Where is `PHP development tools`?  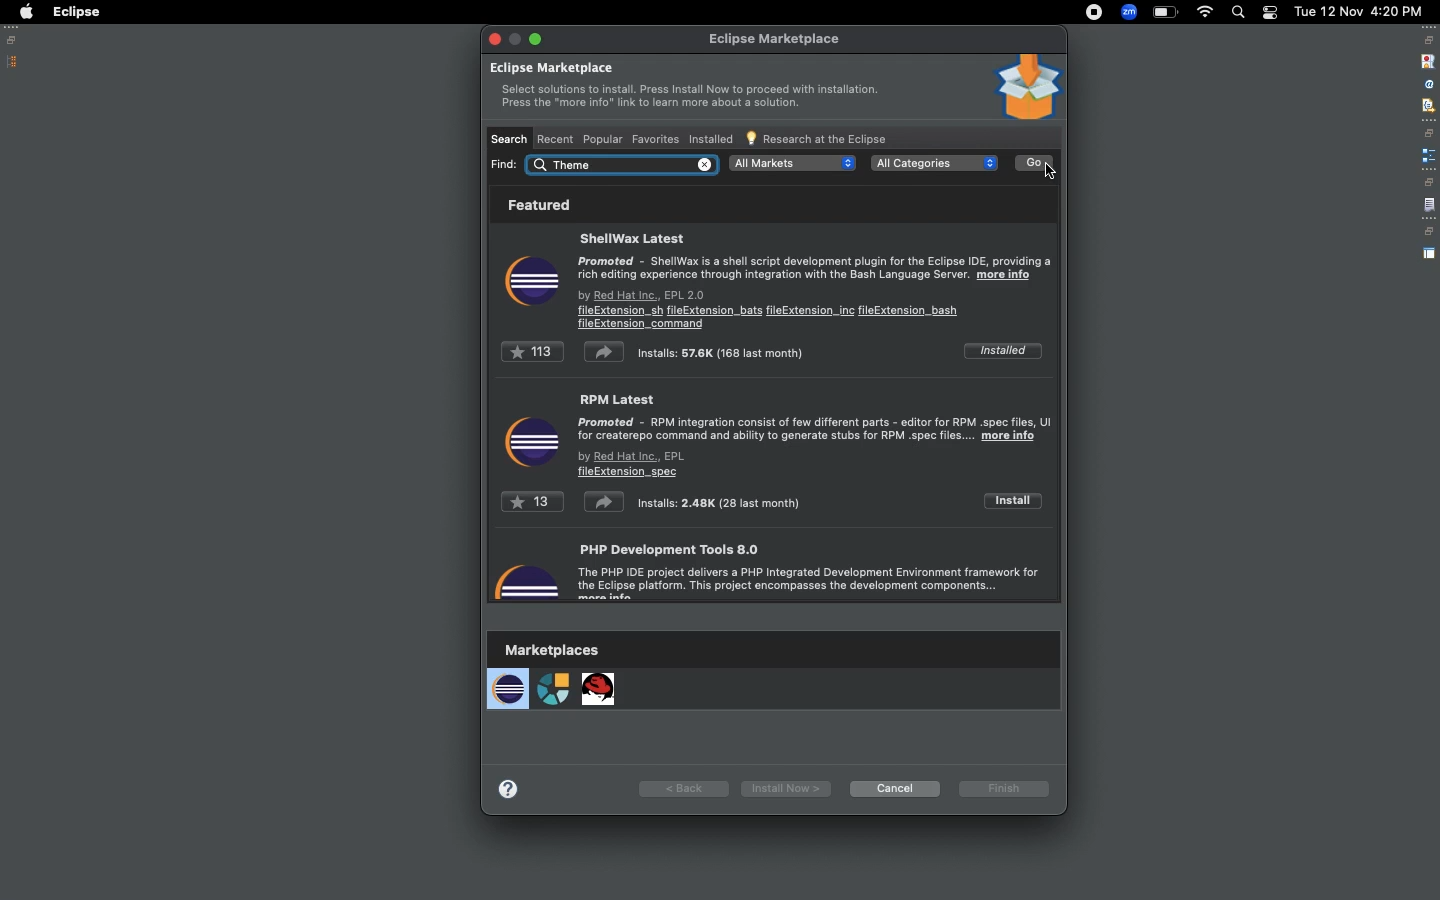 PHP development tools is located at coordinates (815, 572).